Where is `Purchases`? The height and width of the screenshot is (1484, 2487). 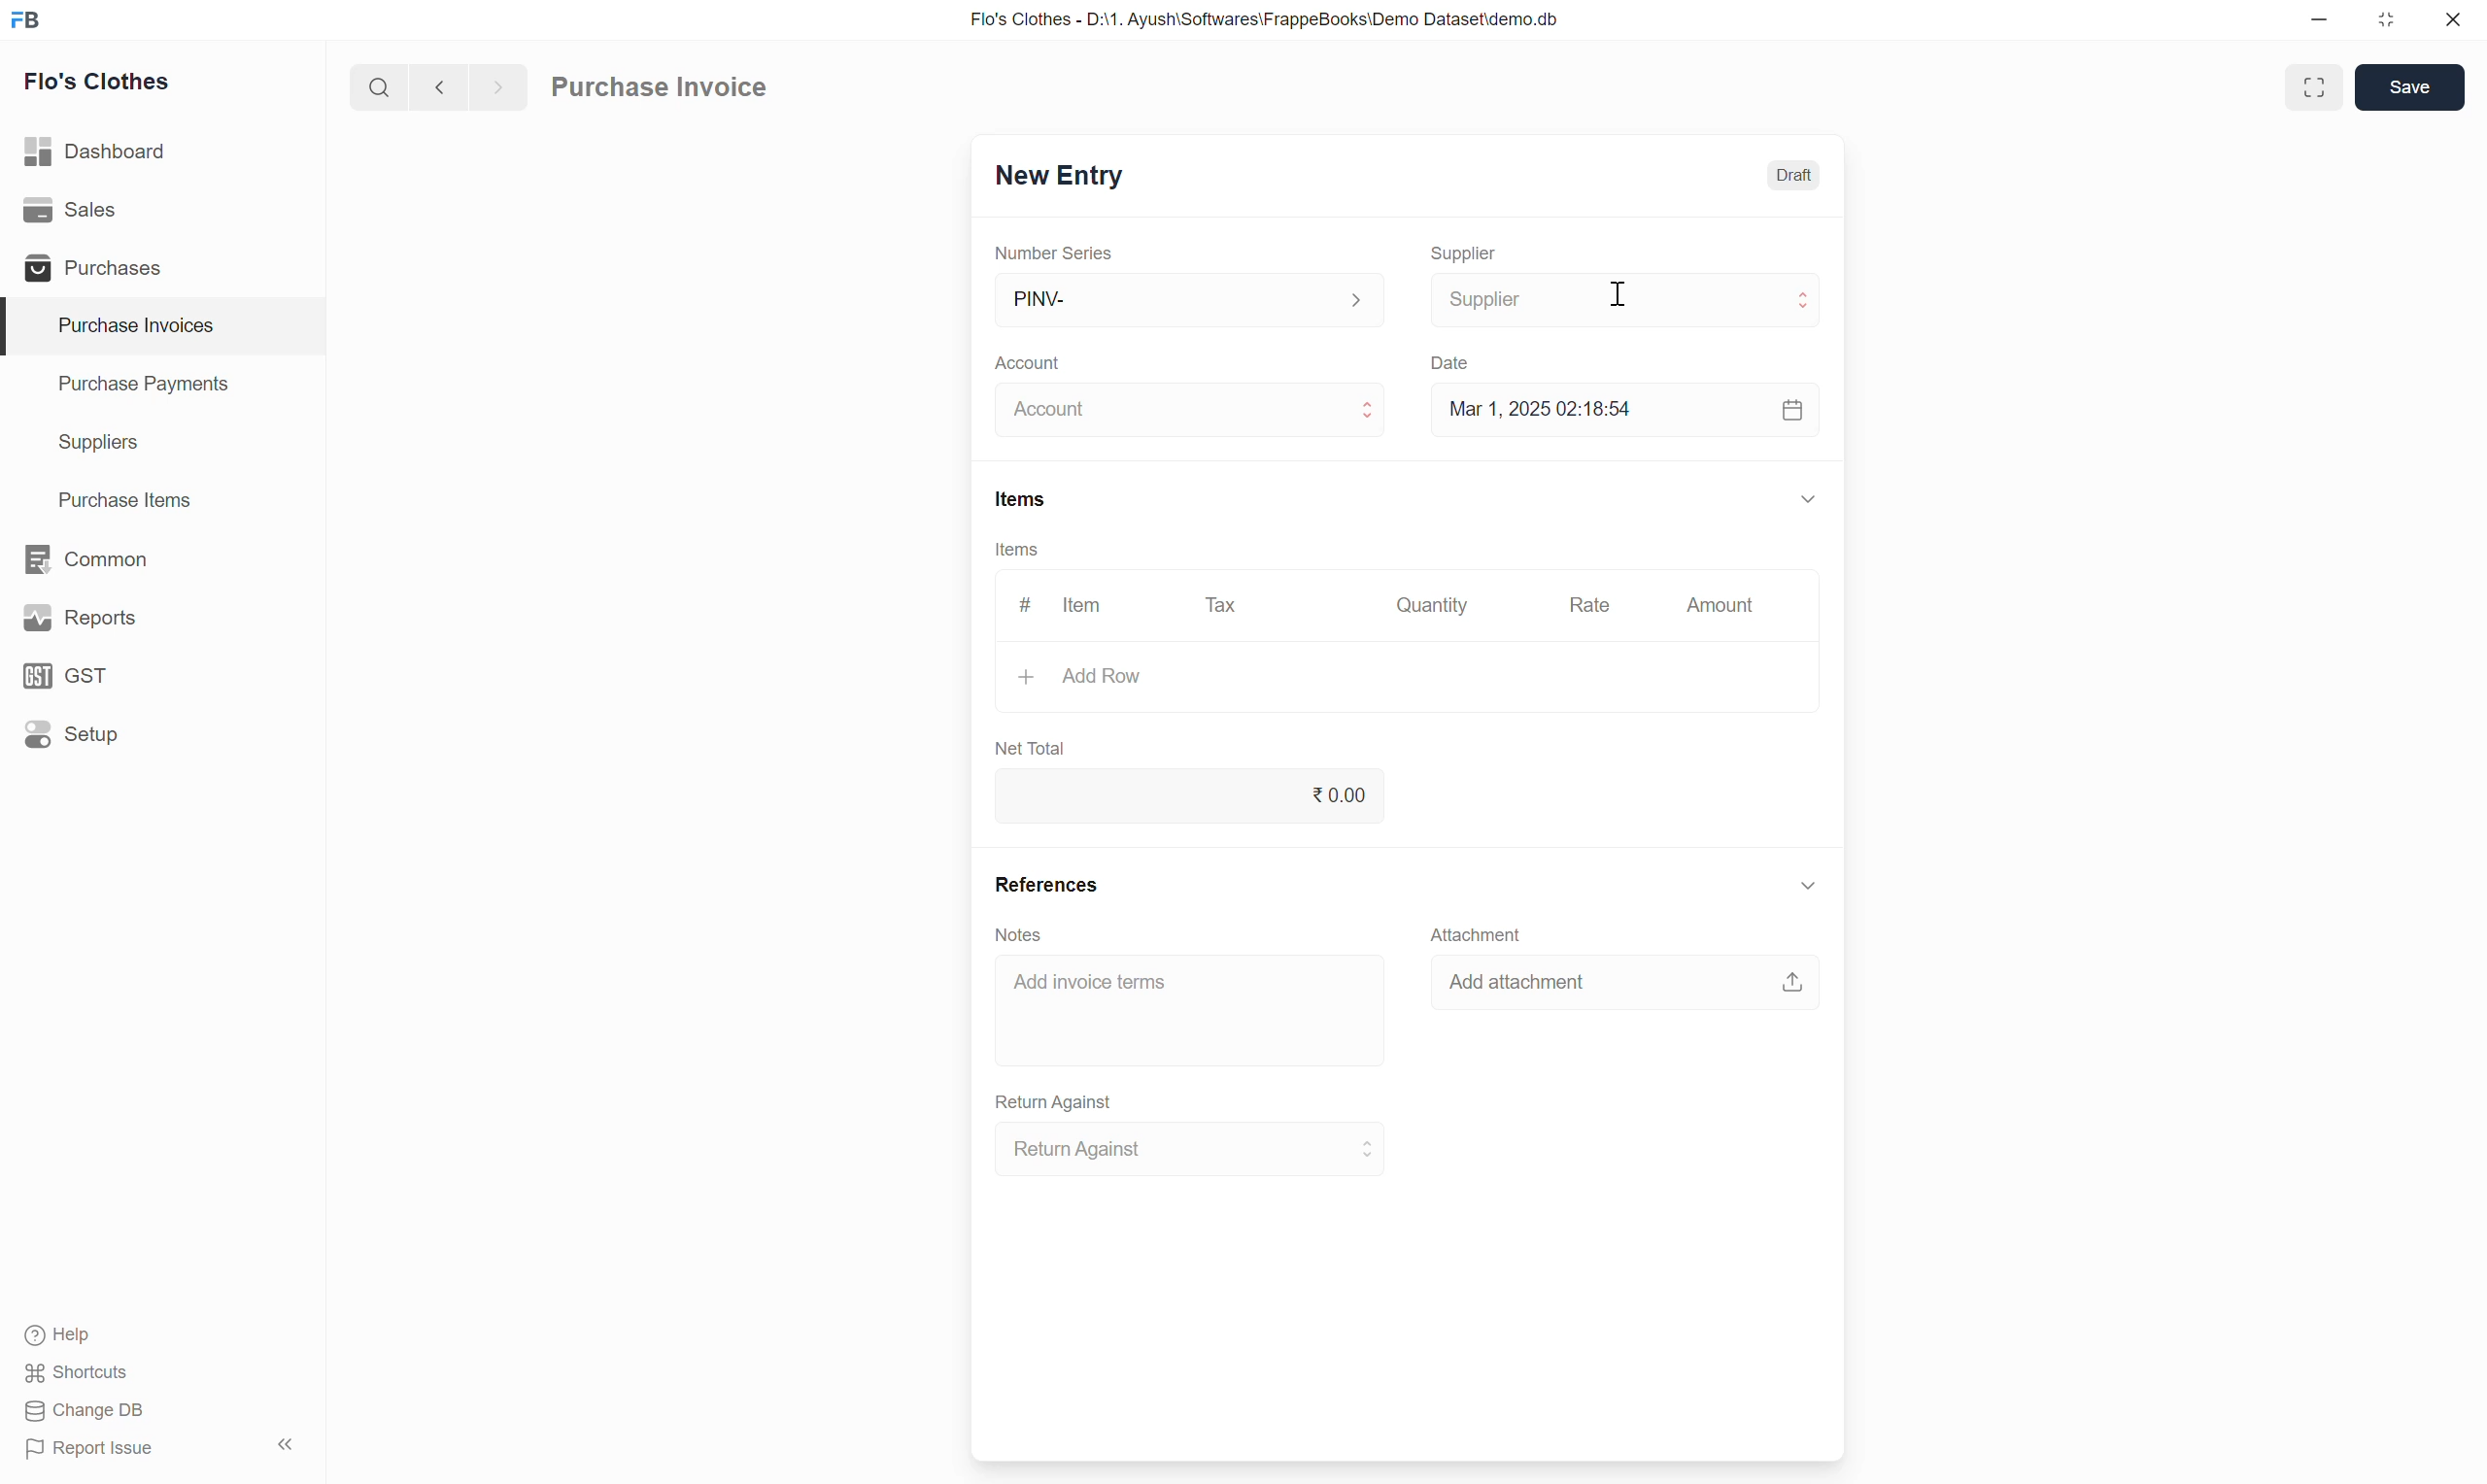 Purchases is located at coordinates (161, 267).